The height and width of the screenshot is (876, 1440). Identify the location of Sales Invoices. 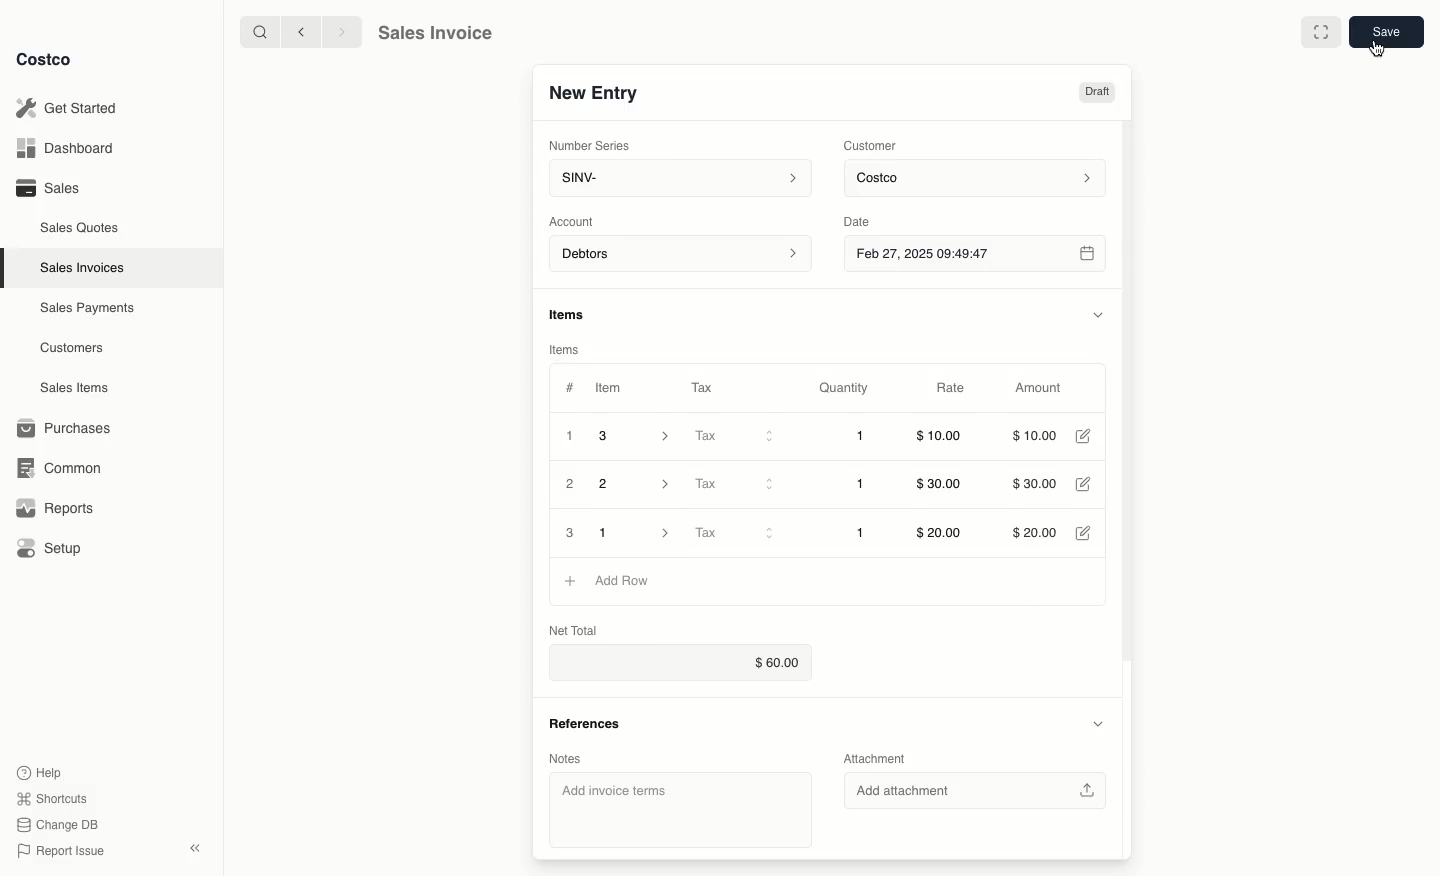
(85, 267).